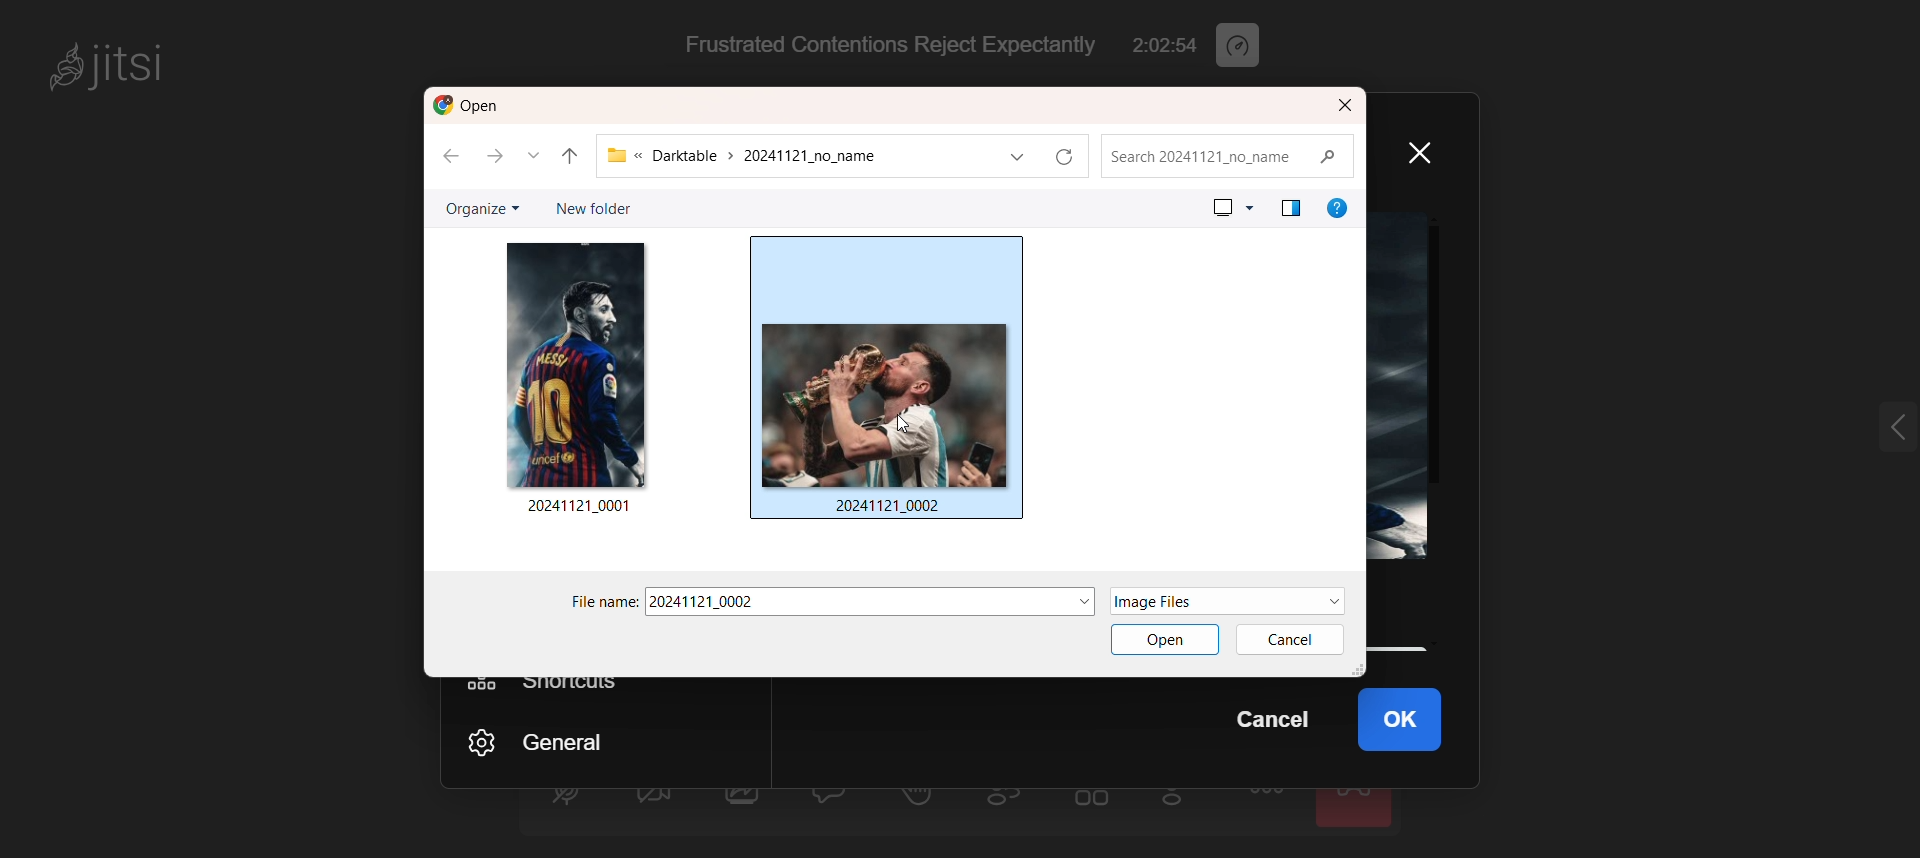 The height and width of the screenshot is (858, 1920). I want to click on 202411210002, so click(888, 507).